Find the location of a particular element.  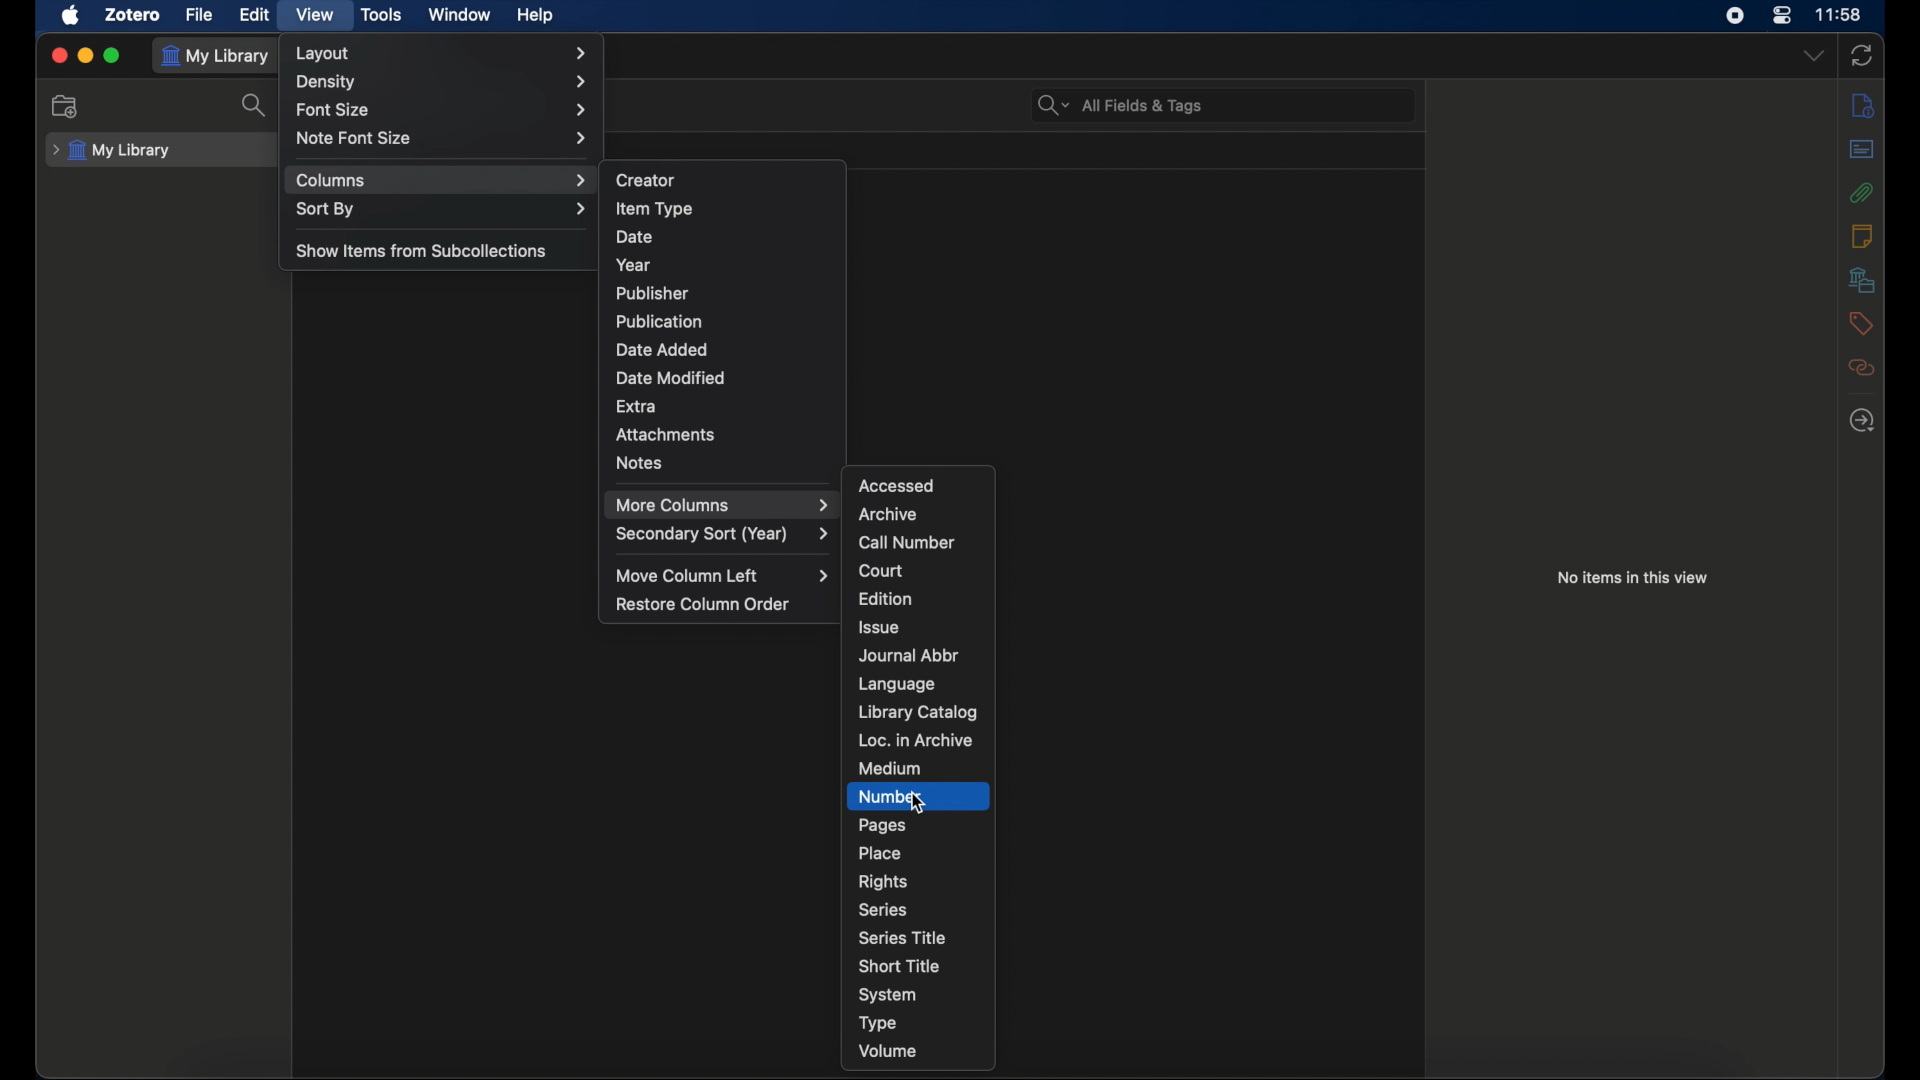

my library is located at coordinates (216, 56).